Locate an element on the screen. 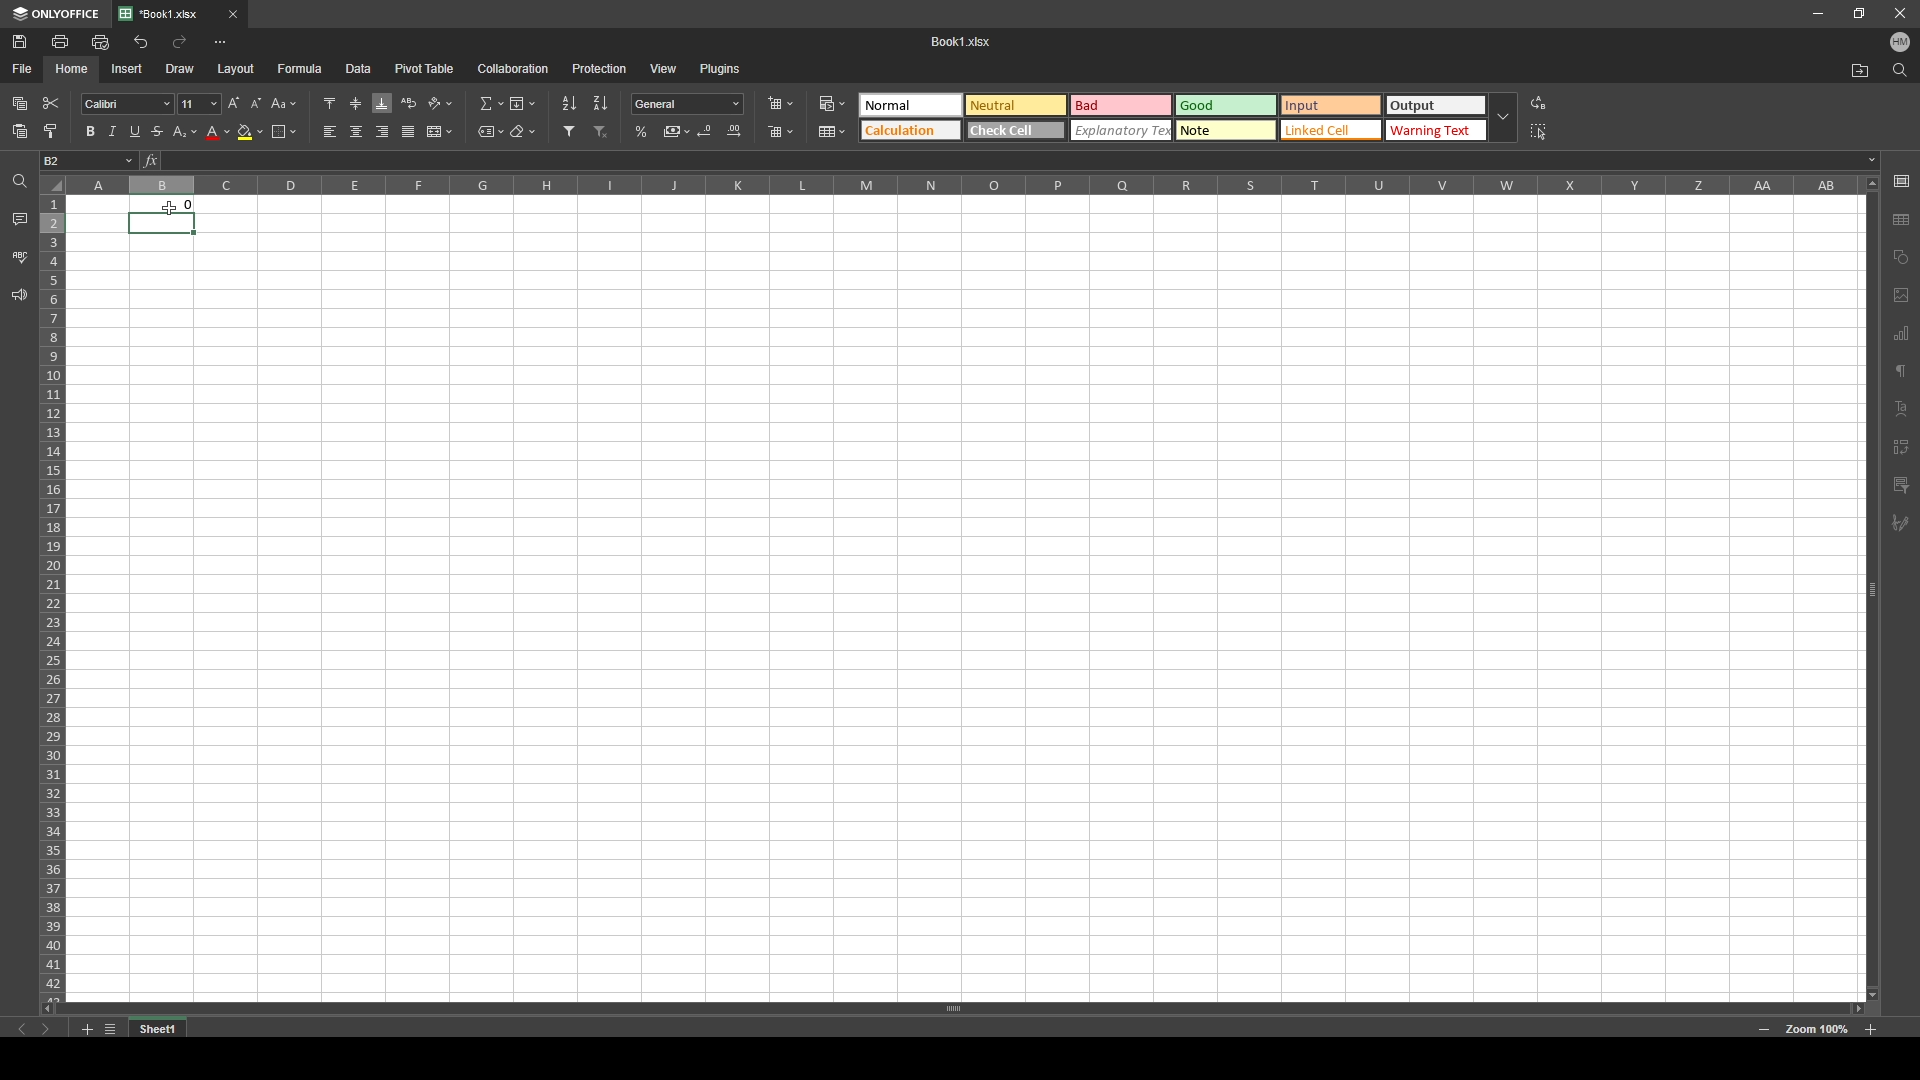  next is located at coordinates (45, 1029).